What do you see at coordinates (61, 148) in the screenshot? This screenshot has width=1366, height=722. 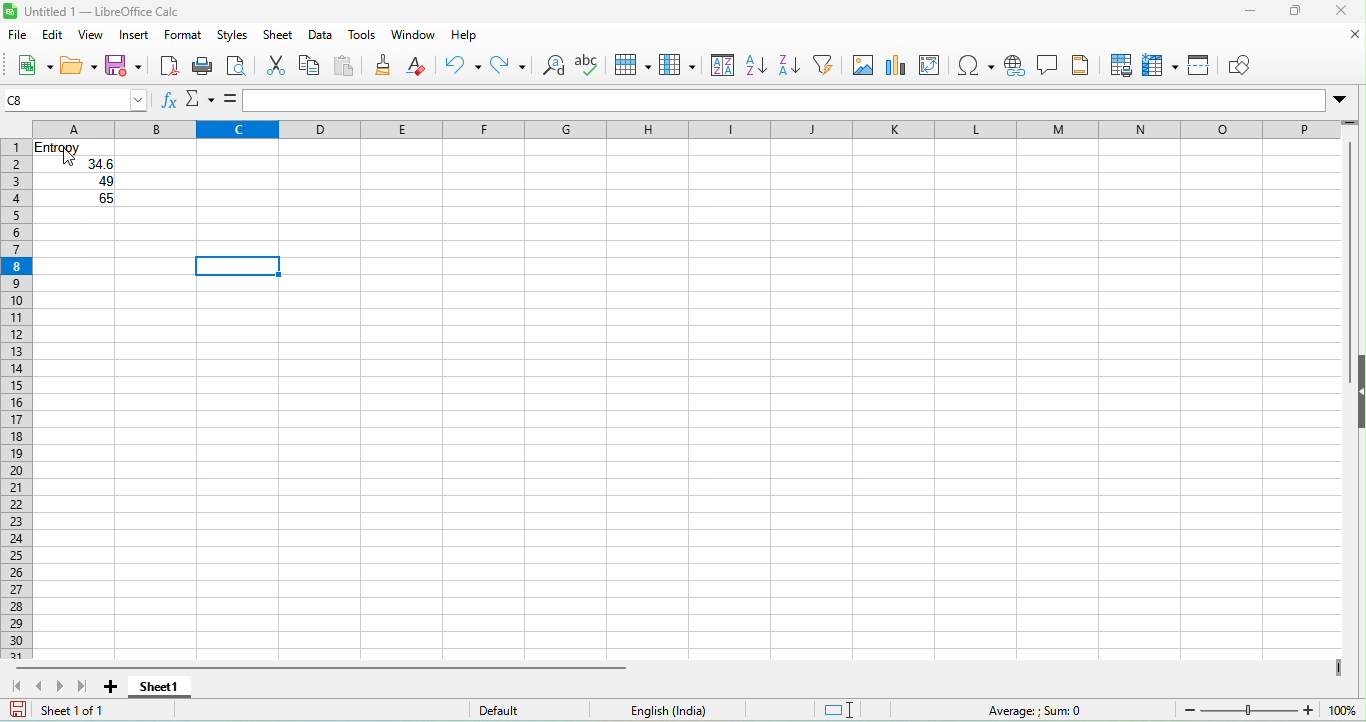 I see `entropy` at bounding box center [61, 148].